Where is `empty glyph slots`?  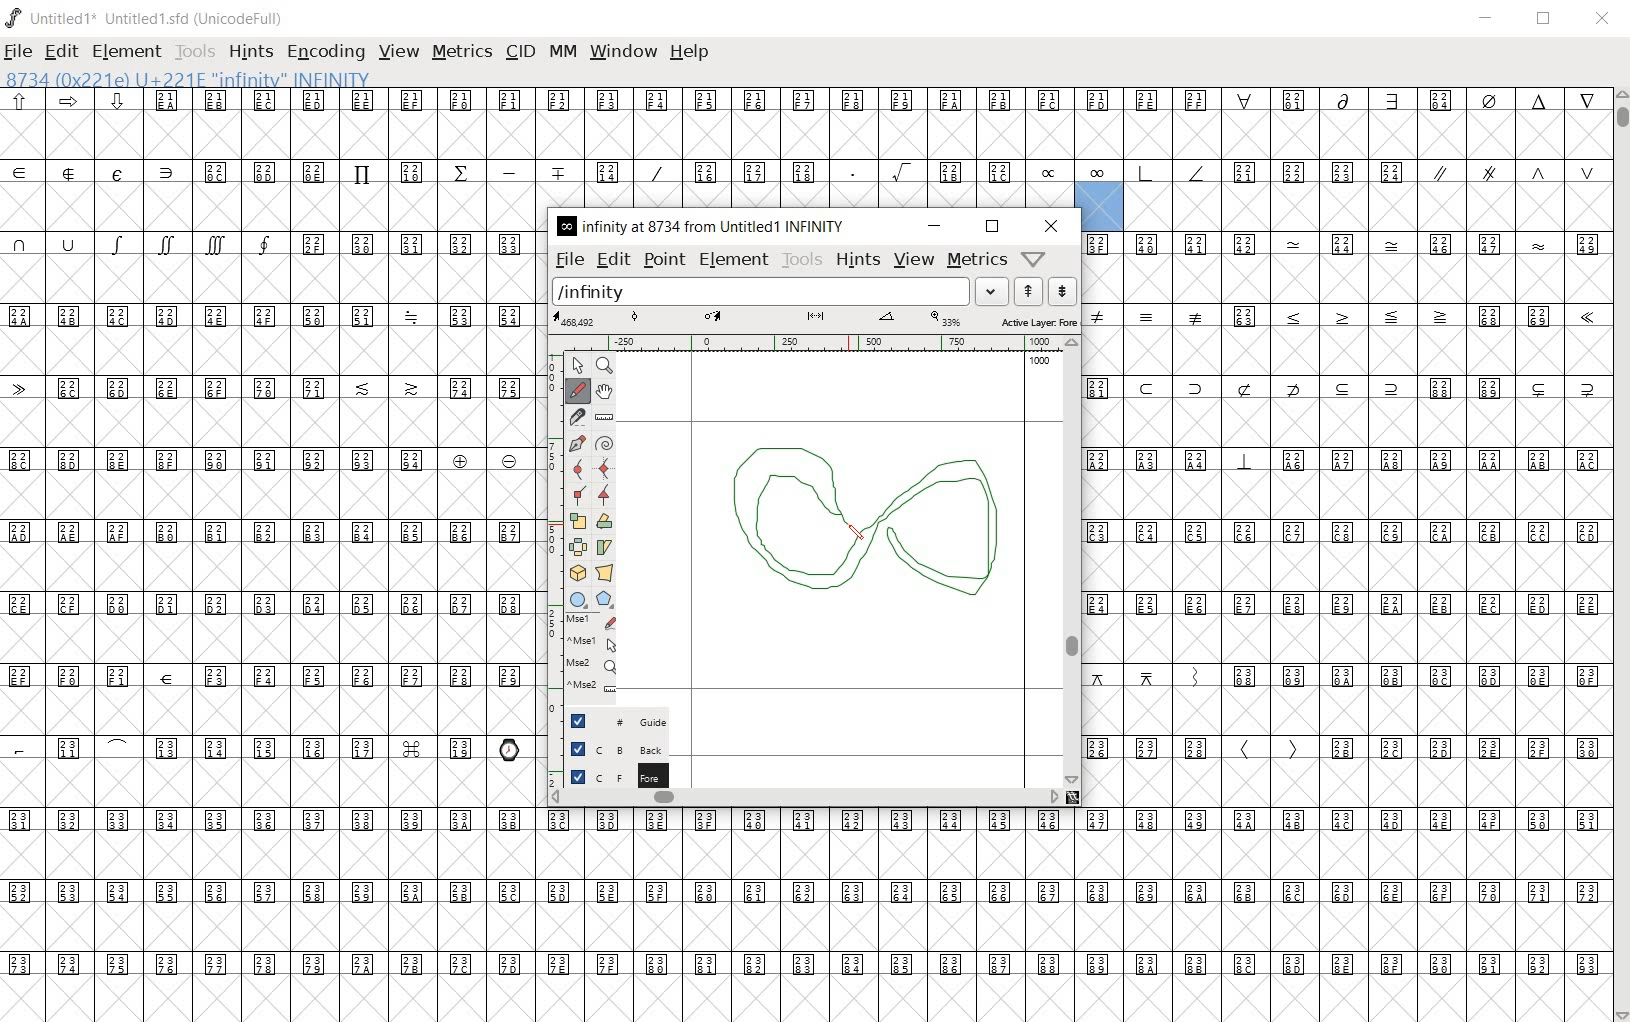
empty glyph slots is located at coordinates (1346, 785).